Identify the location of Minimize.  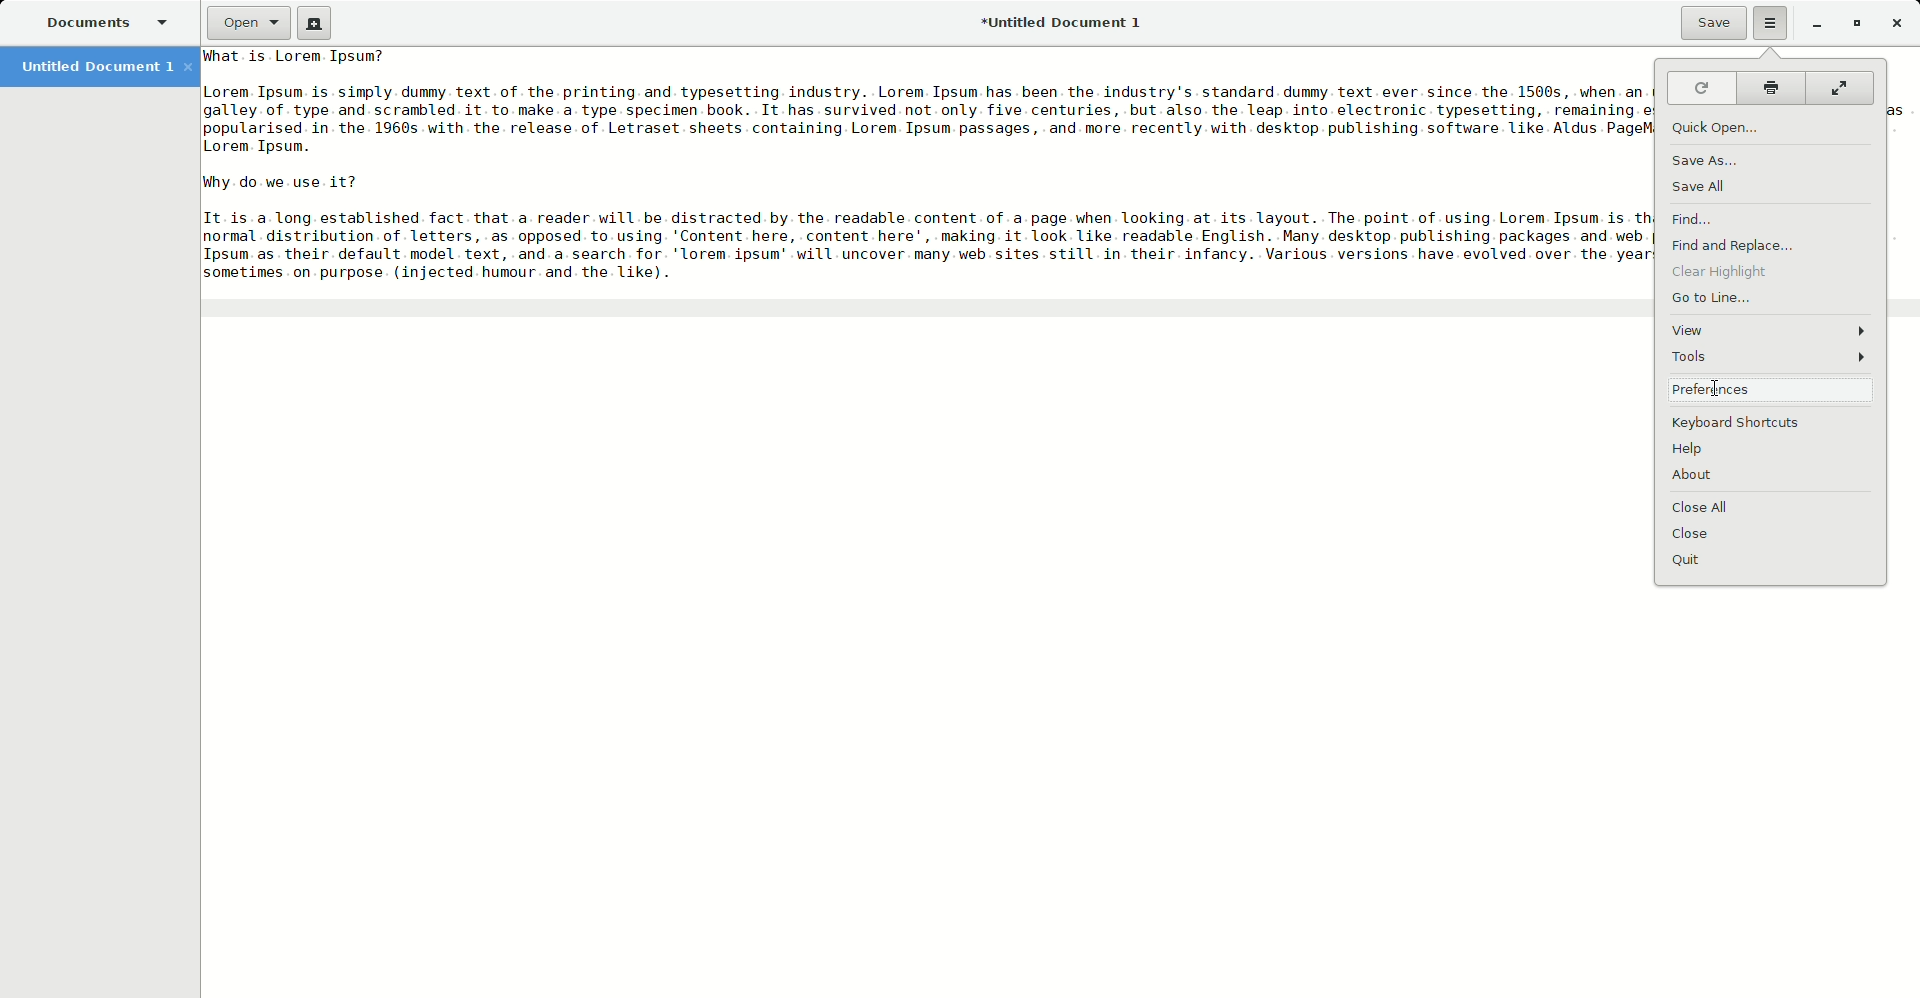
(1811, 26).